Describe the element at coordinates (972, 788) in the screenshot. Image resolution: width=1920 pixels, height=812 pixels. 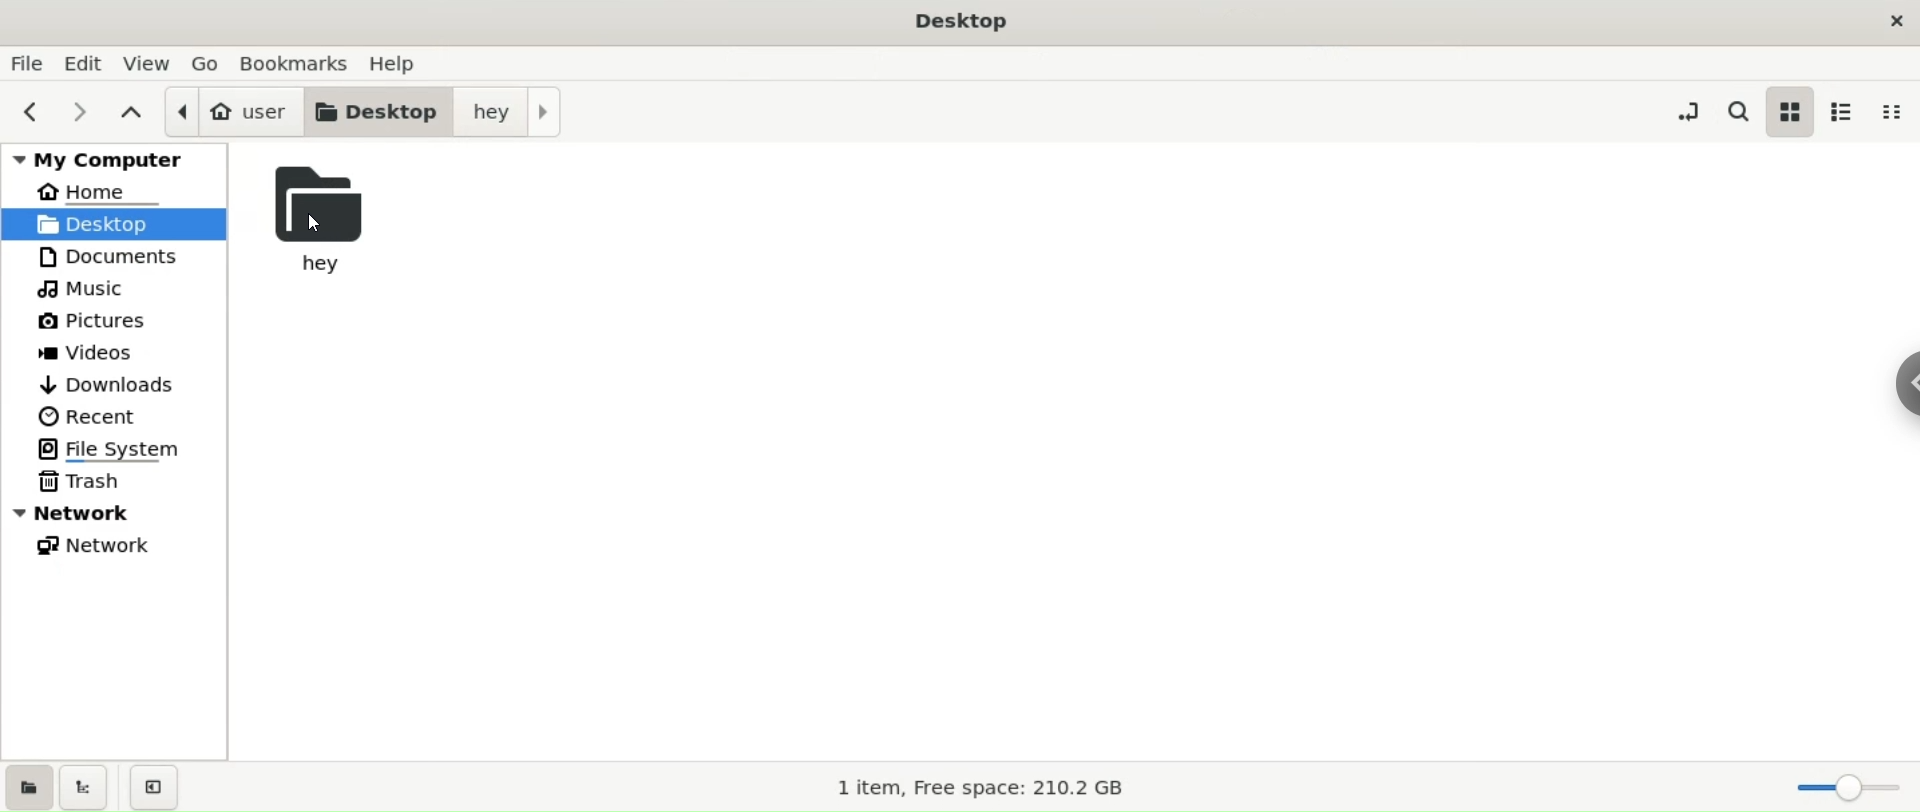
I see `storage` at that location.